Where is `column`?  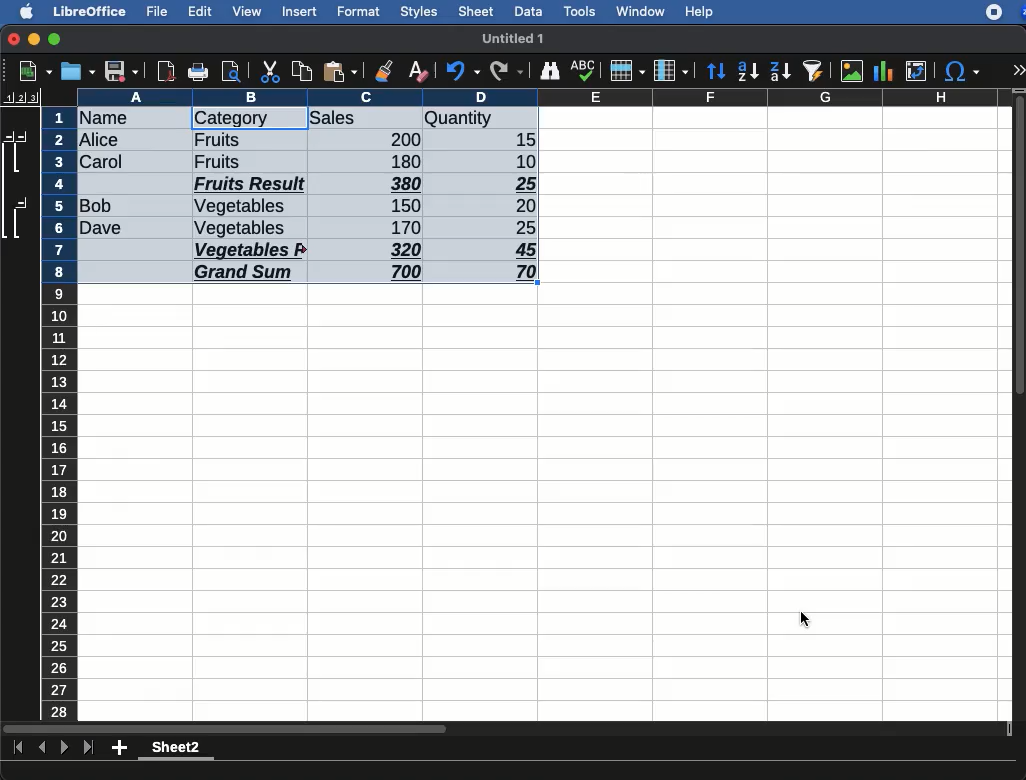
column is located at coordinates (525, 97).